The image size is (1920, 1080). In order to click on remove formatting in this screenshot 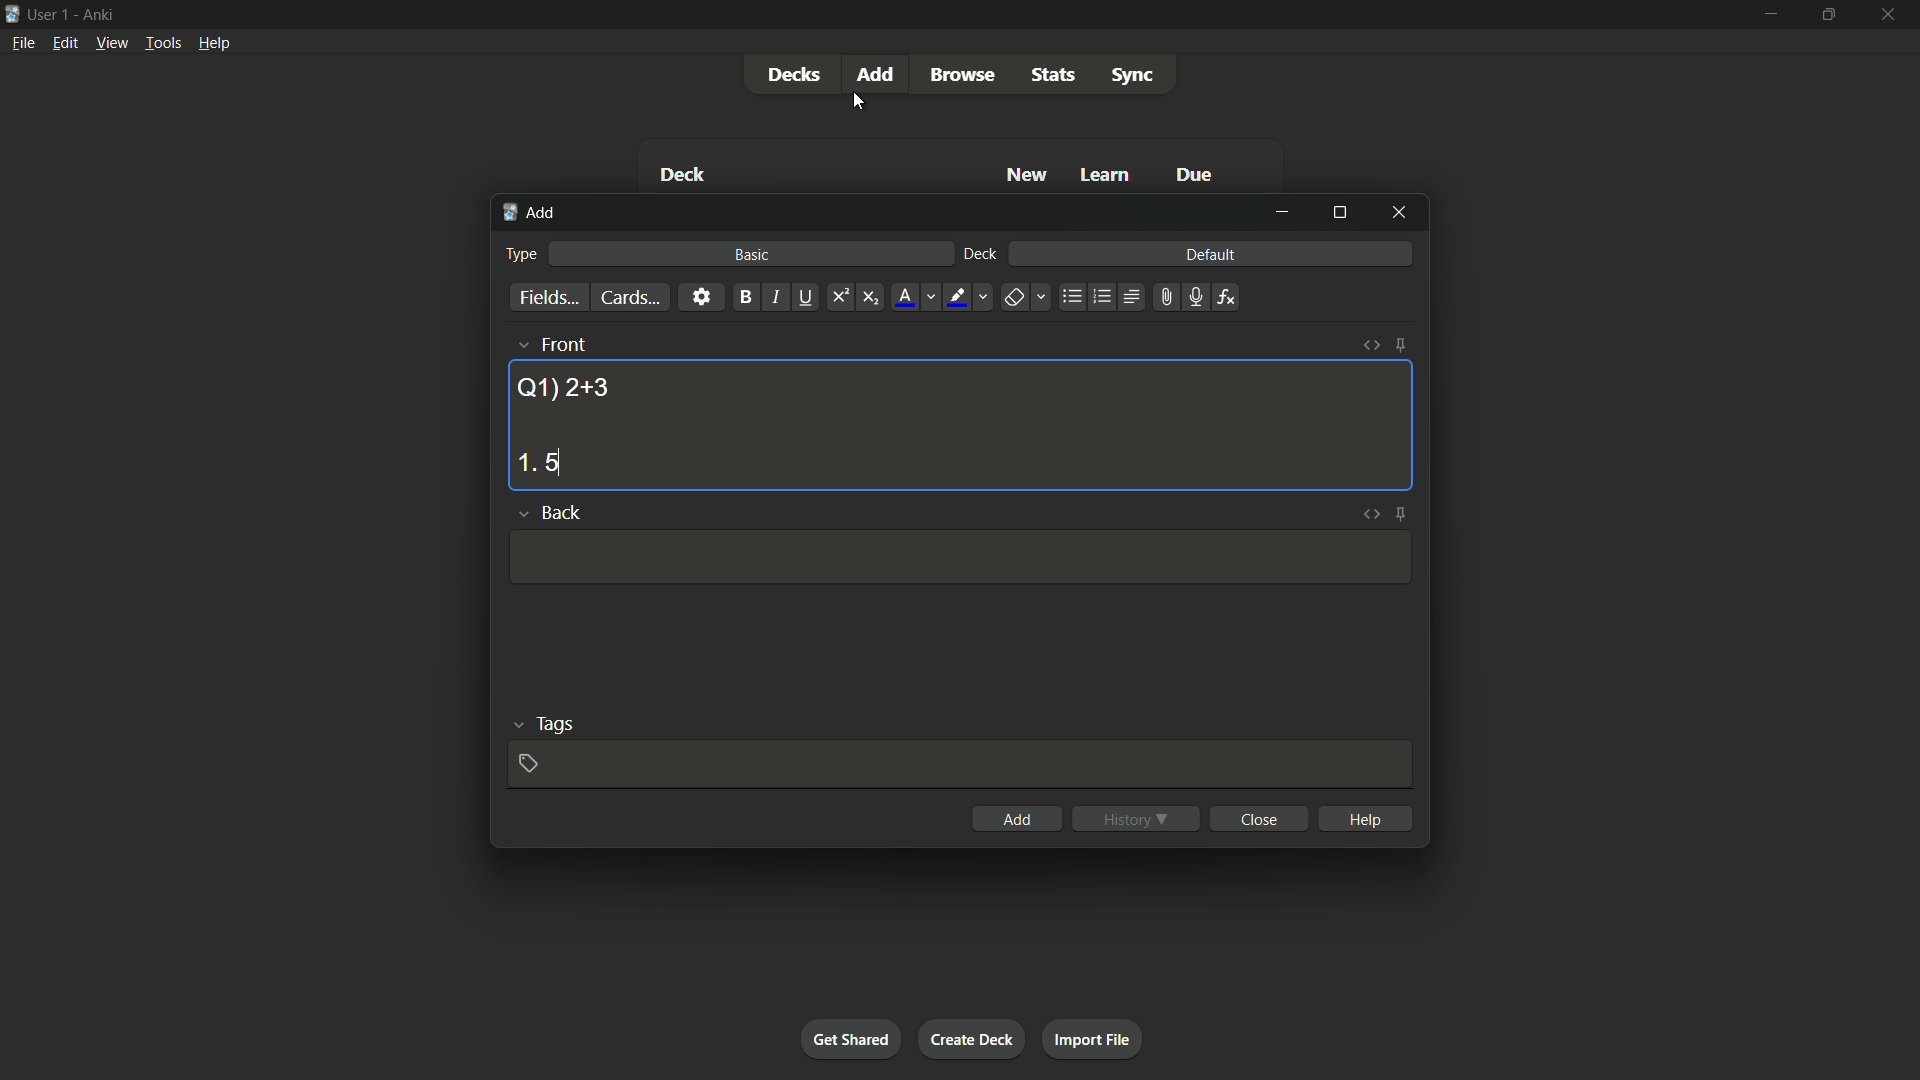, I will do `click(1014, 299)`.